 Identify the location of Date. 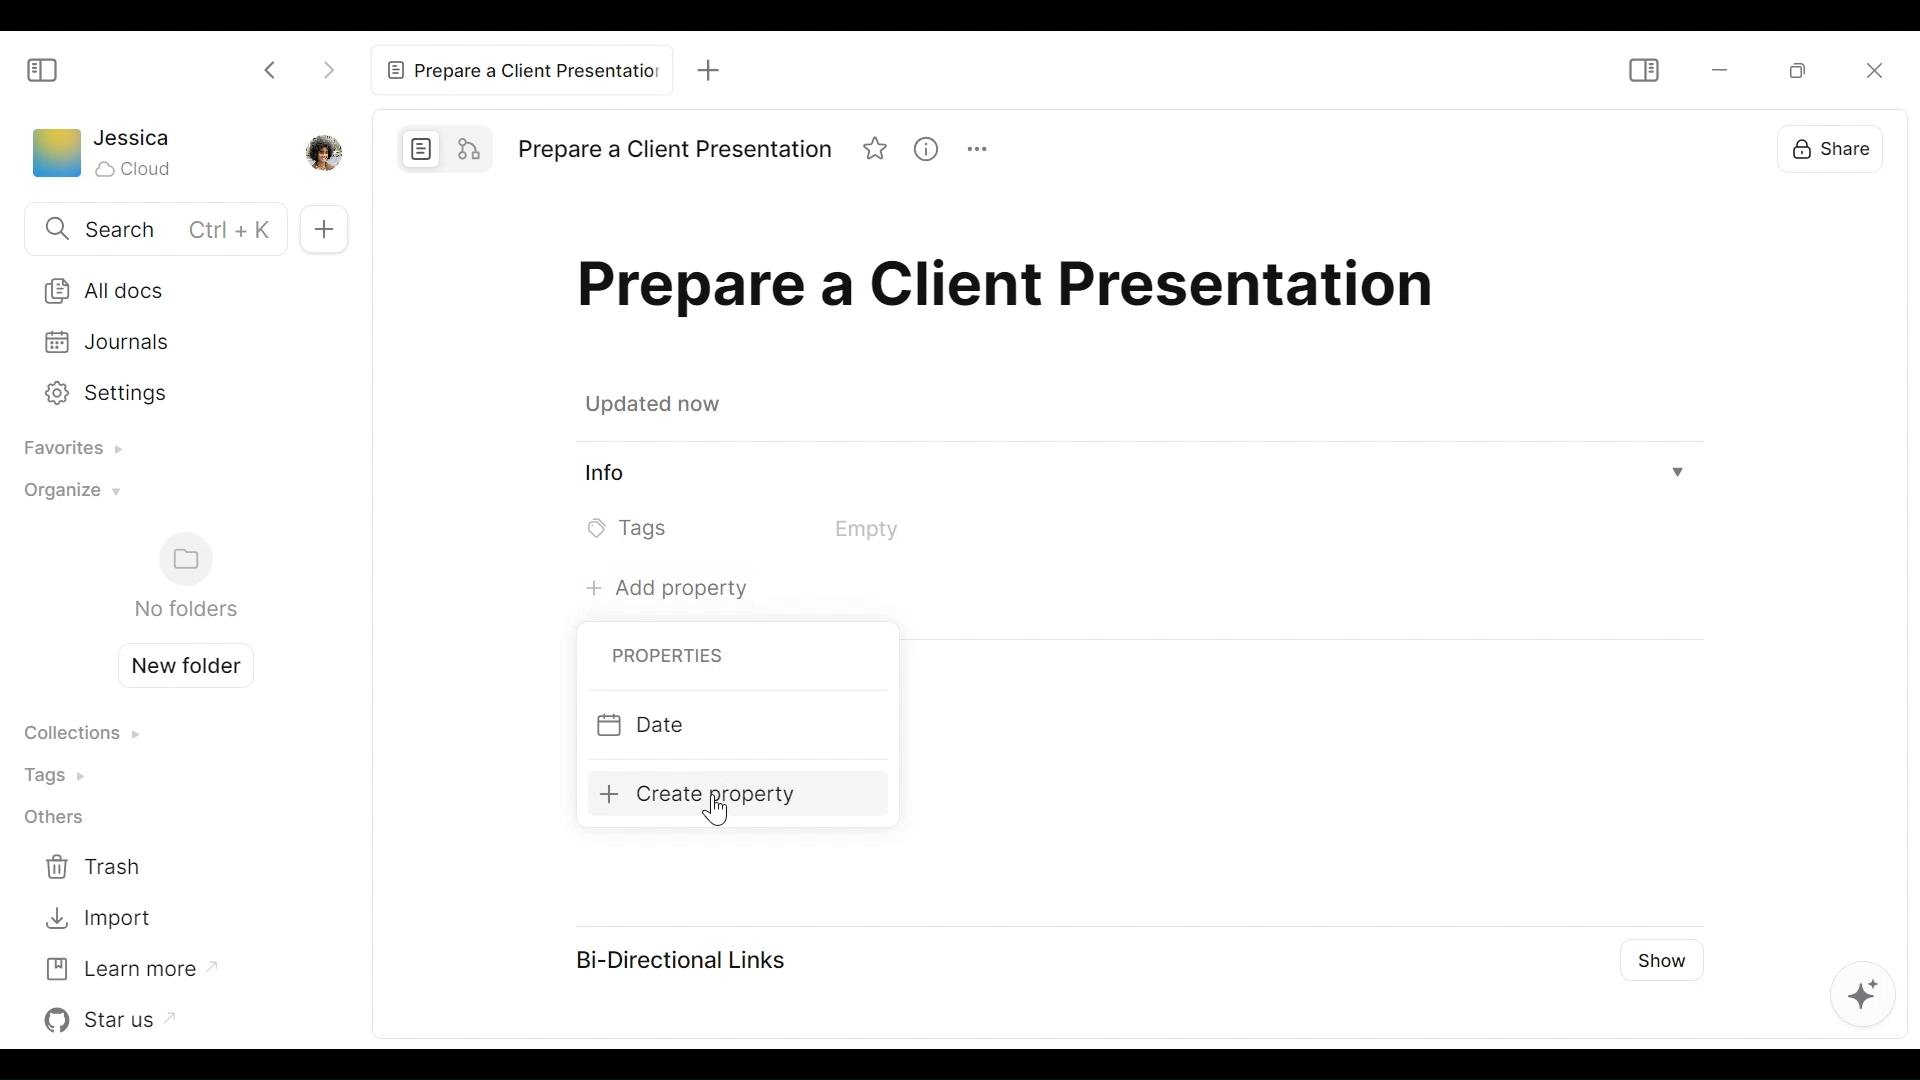
(718, 726).